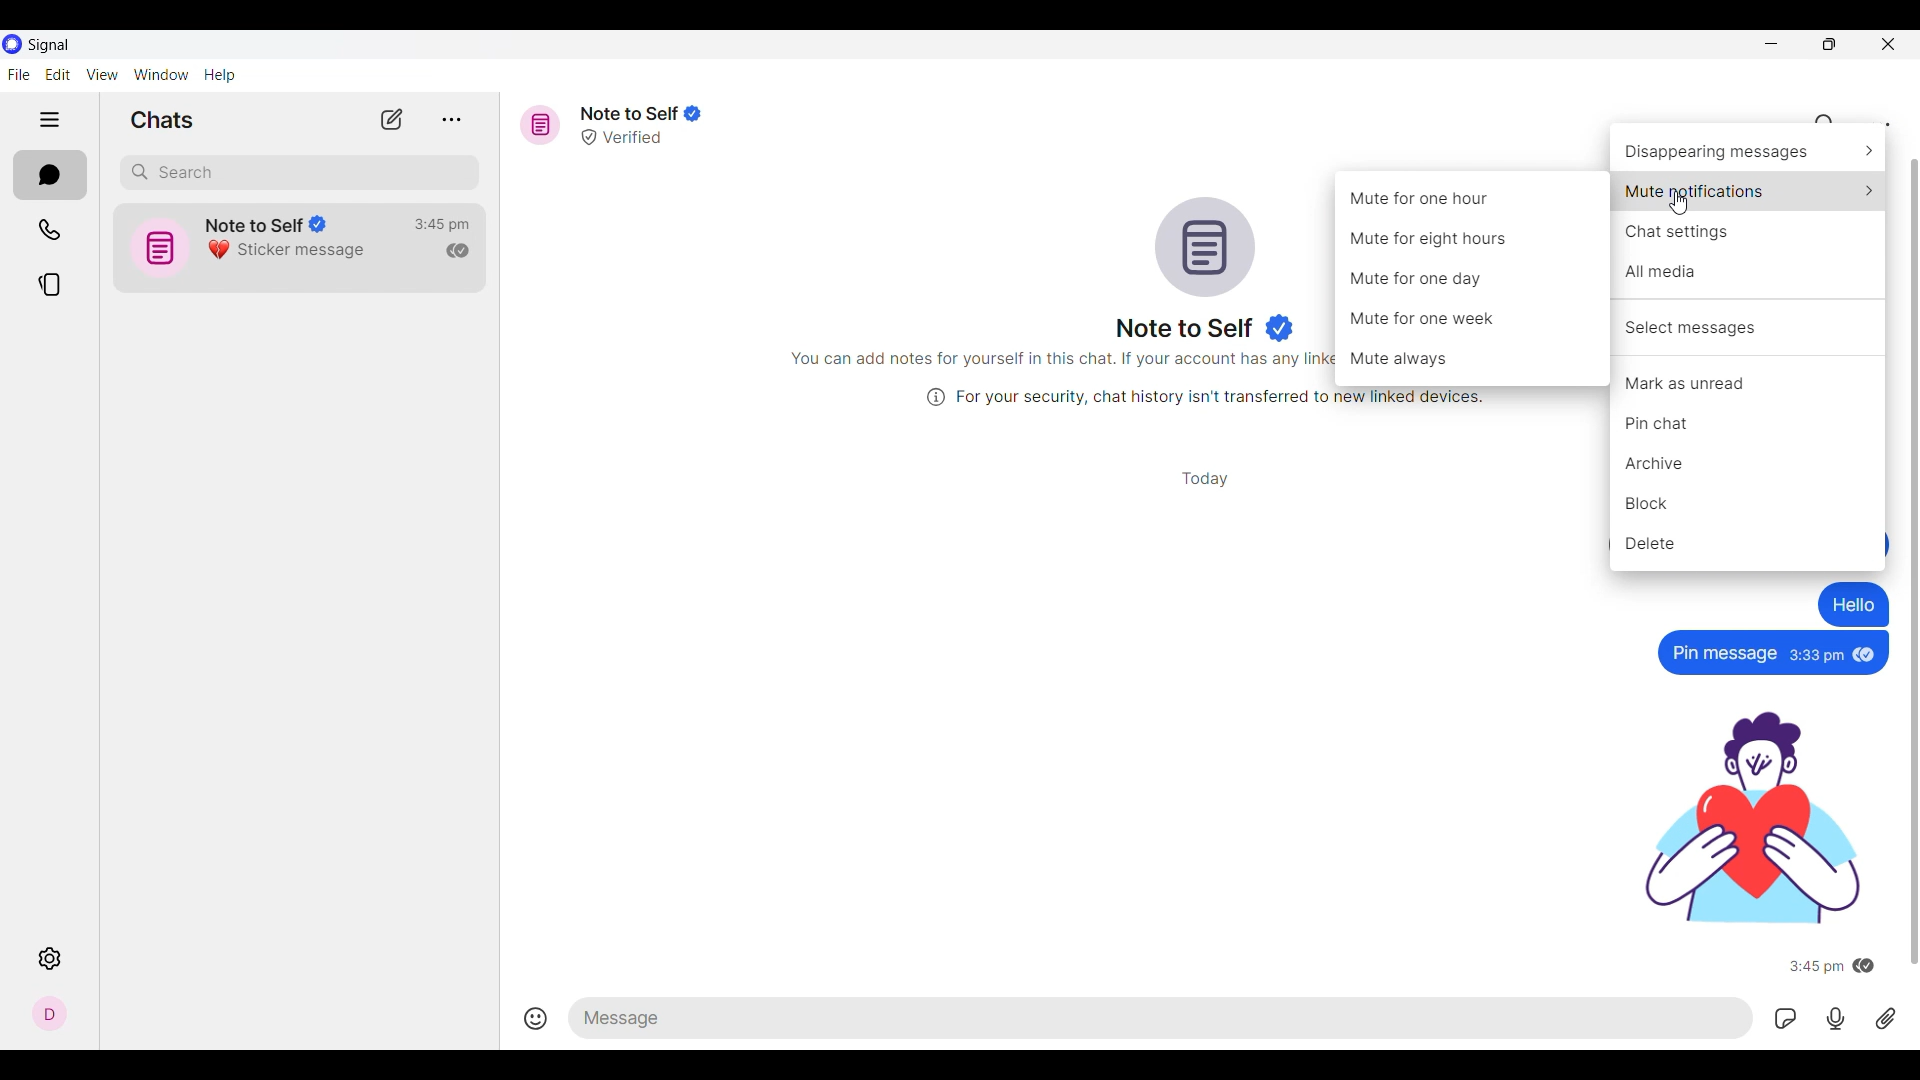 The image size is (1920, 1080). Describe the element at coordinates (1748, 503) in the screenshot. I see `Block` at that location.